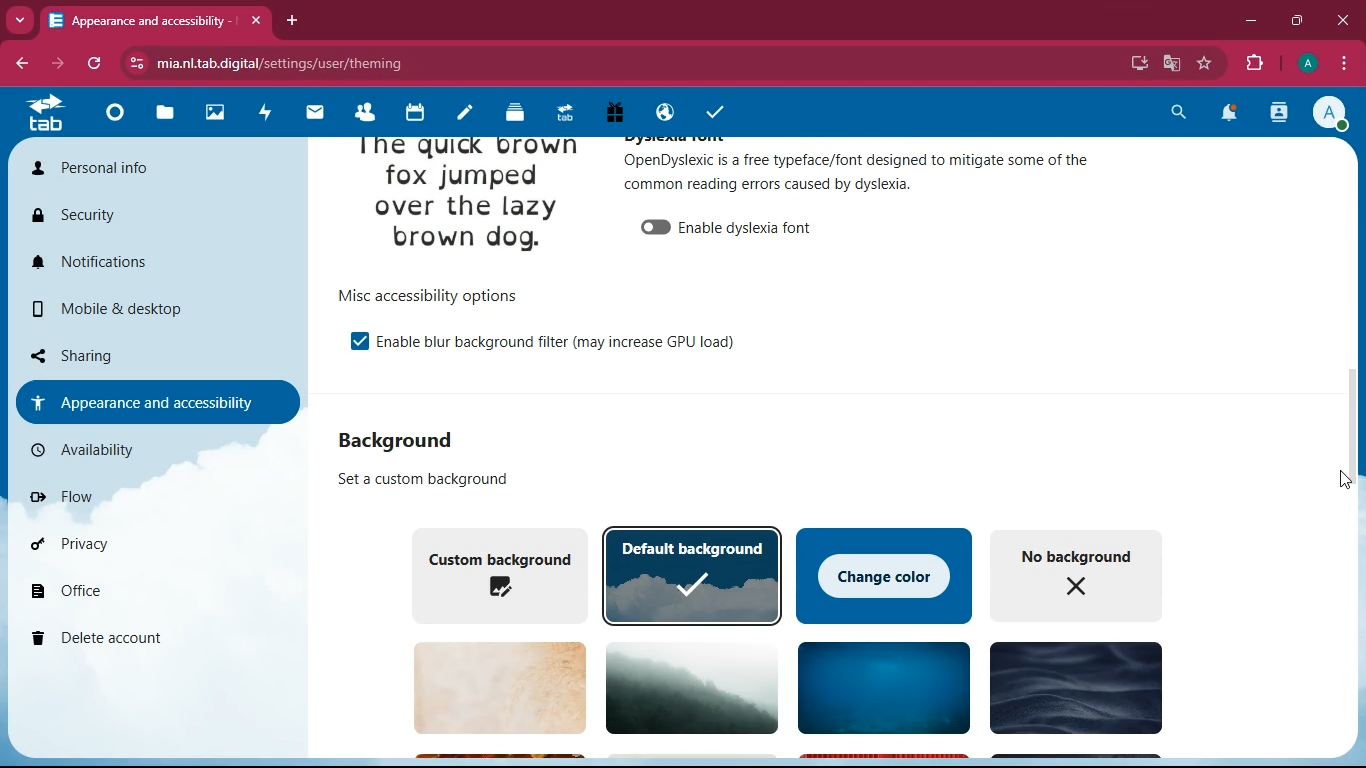  What do you see at coordinates (729, 224) in the screenshot?
I see `enable` at bounding box center [729, 224].